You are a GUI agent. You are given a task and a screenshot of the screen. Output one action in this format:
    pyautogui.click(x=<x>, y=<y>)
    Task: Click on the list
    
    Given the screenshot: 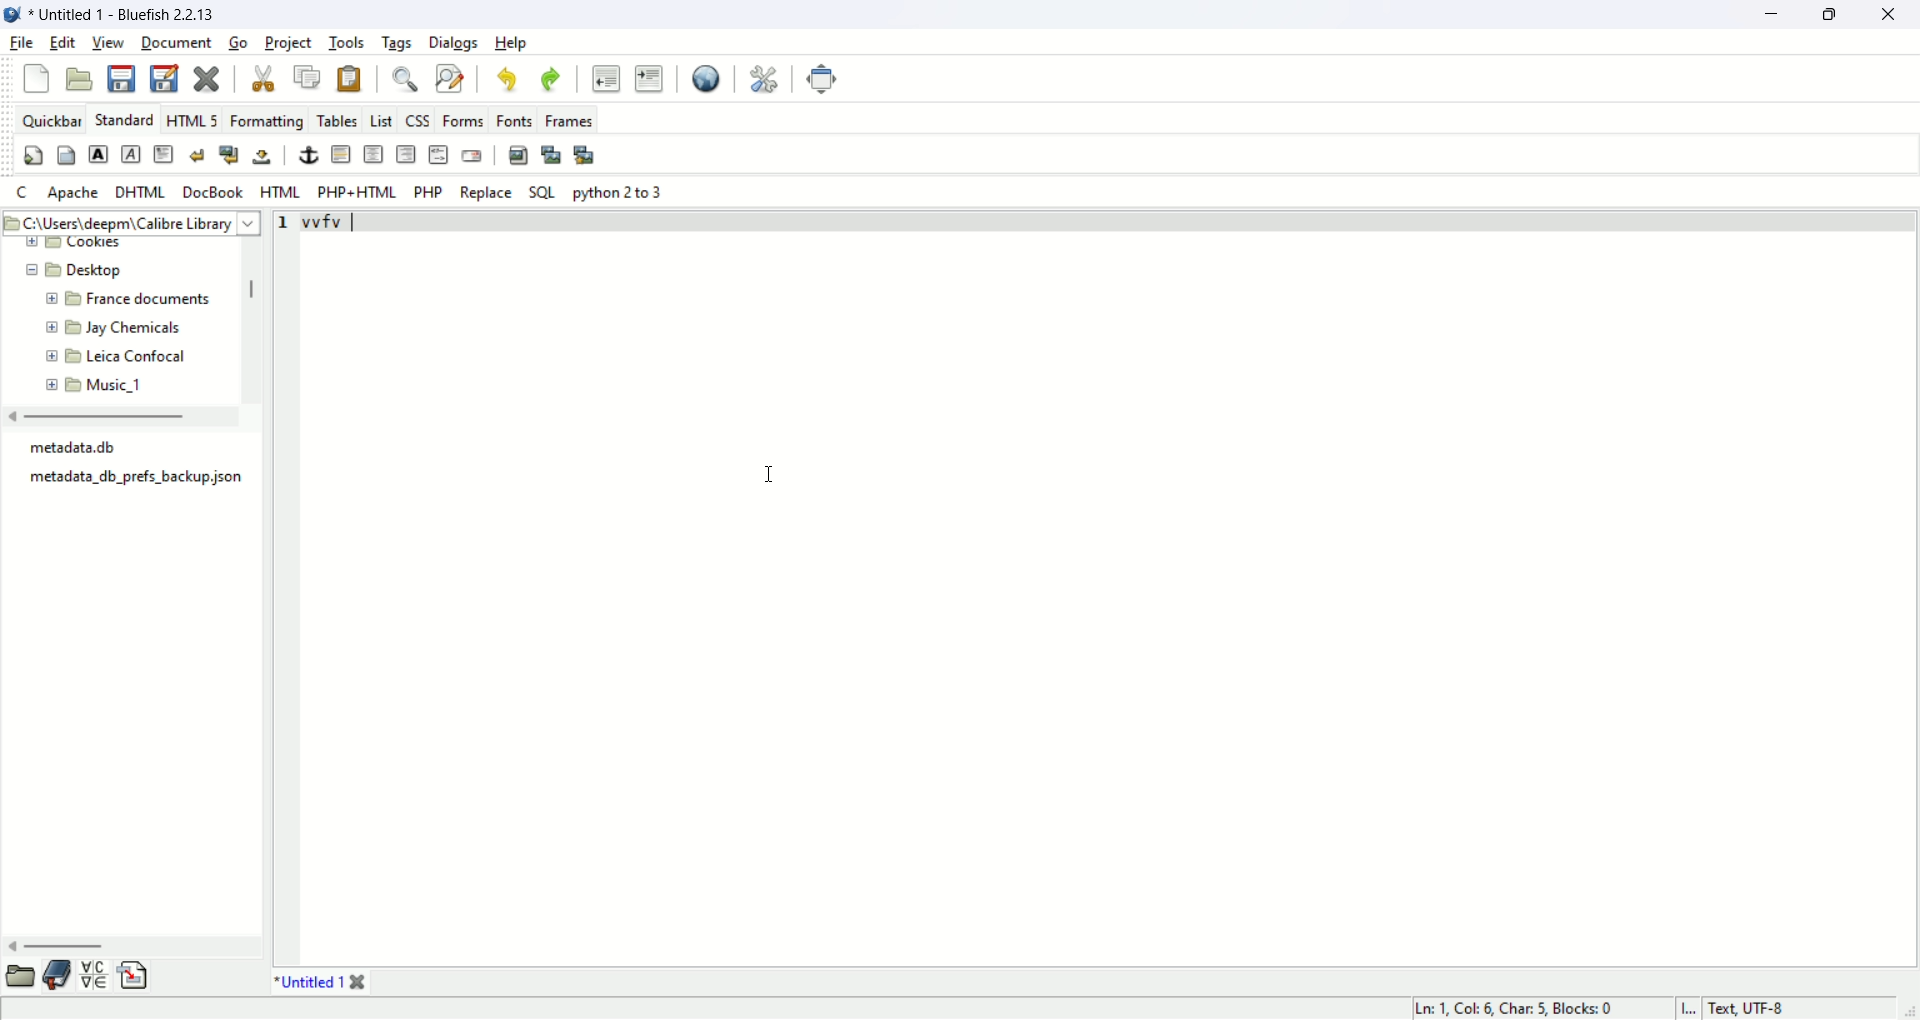 What is the action you would take?
    pyautogui.click(x=383, y=122)
    